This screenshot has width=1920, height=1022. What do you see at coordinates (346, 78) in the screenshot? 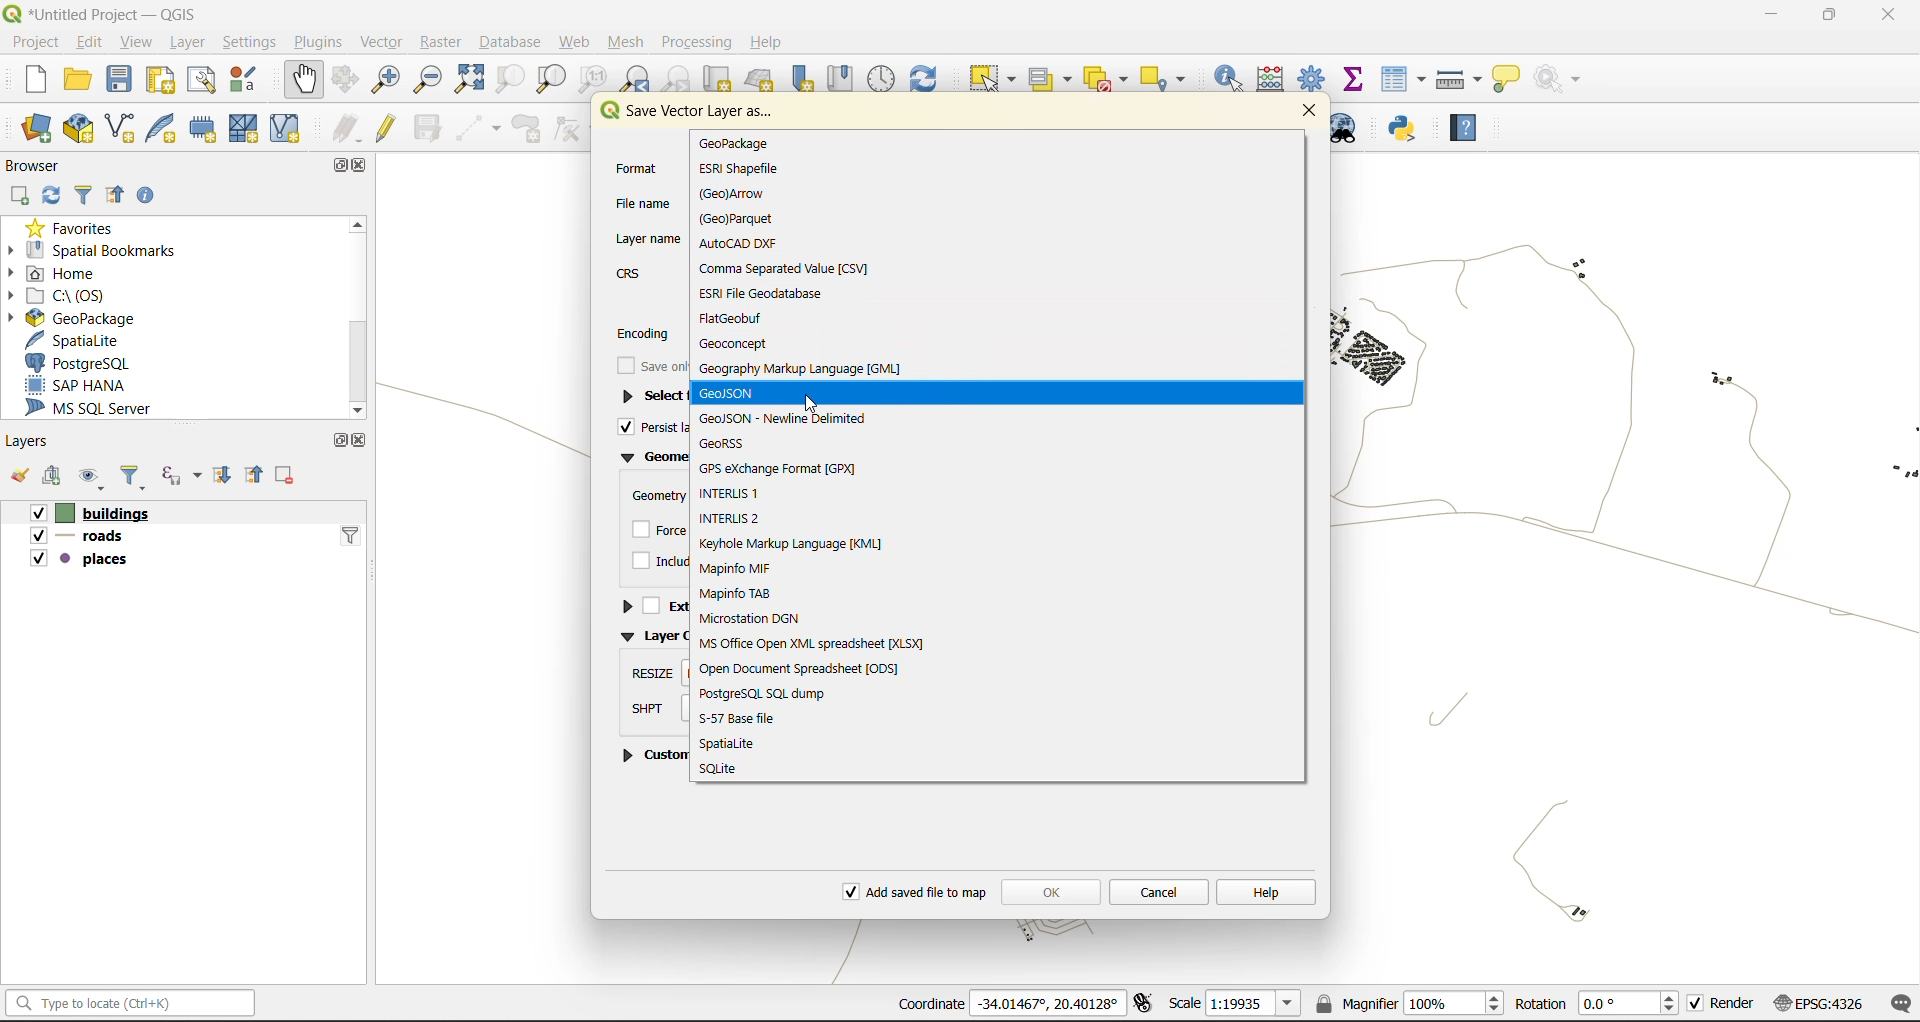
I see `pan selection` at bounding box center [346, 78].